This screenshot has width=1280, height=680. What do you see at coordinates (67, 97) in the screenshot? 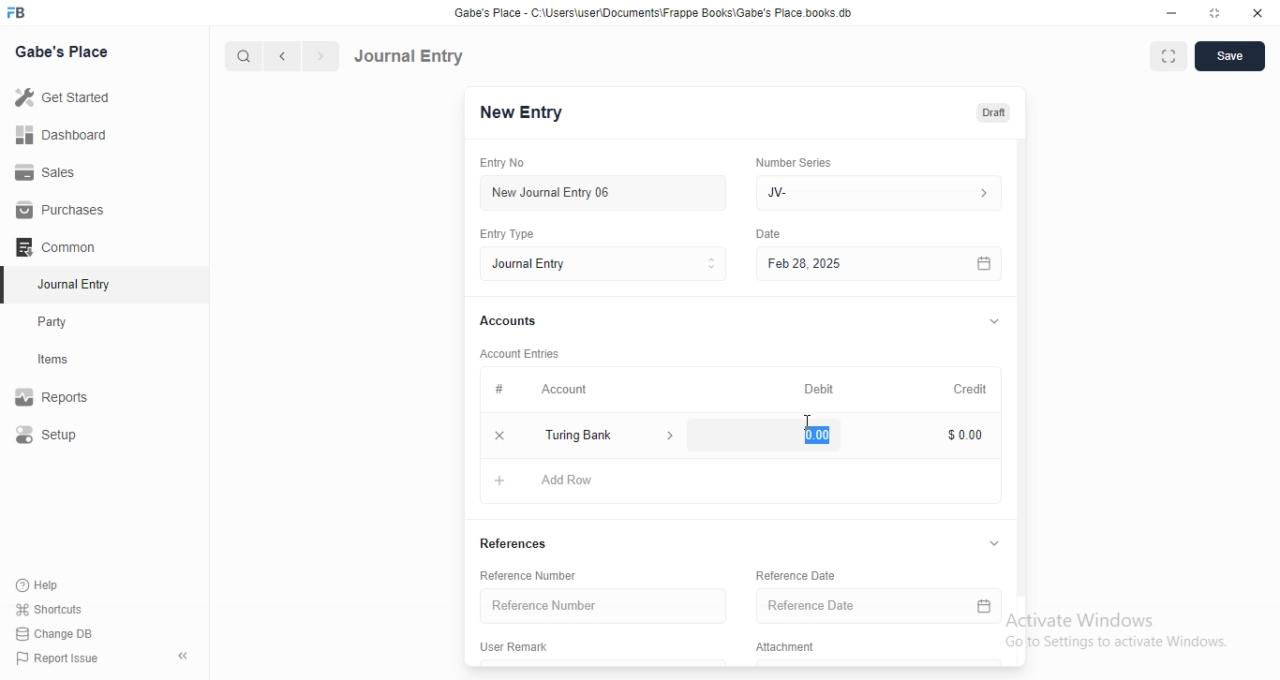
I see `Get Started` at bounding box center [67, 97].